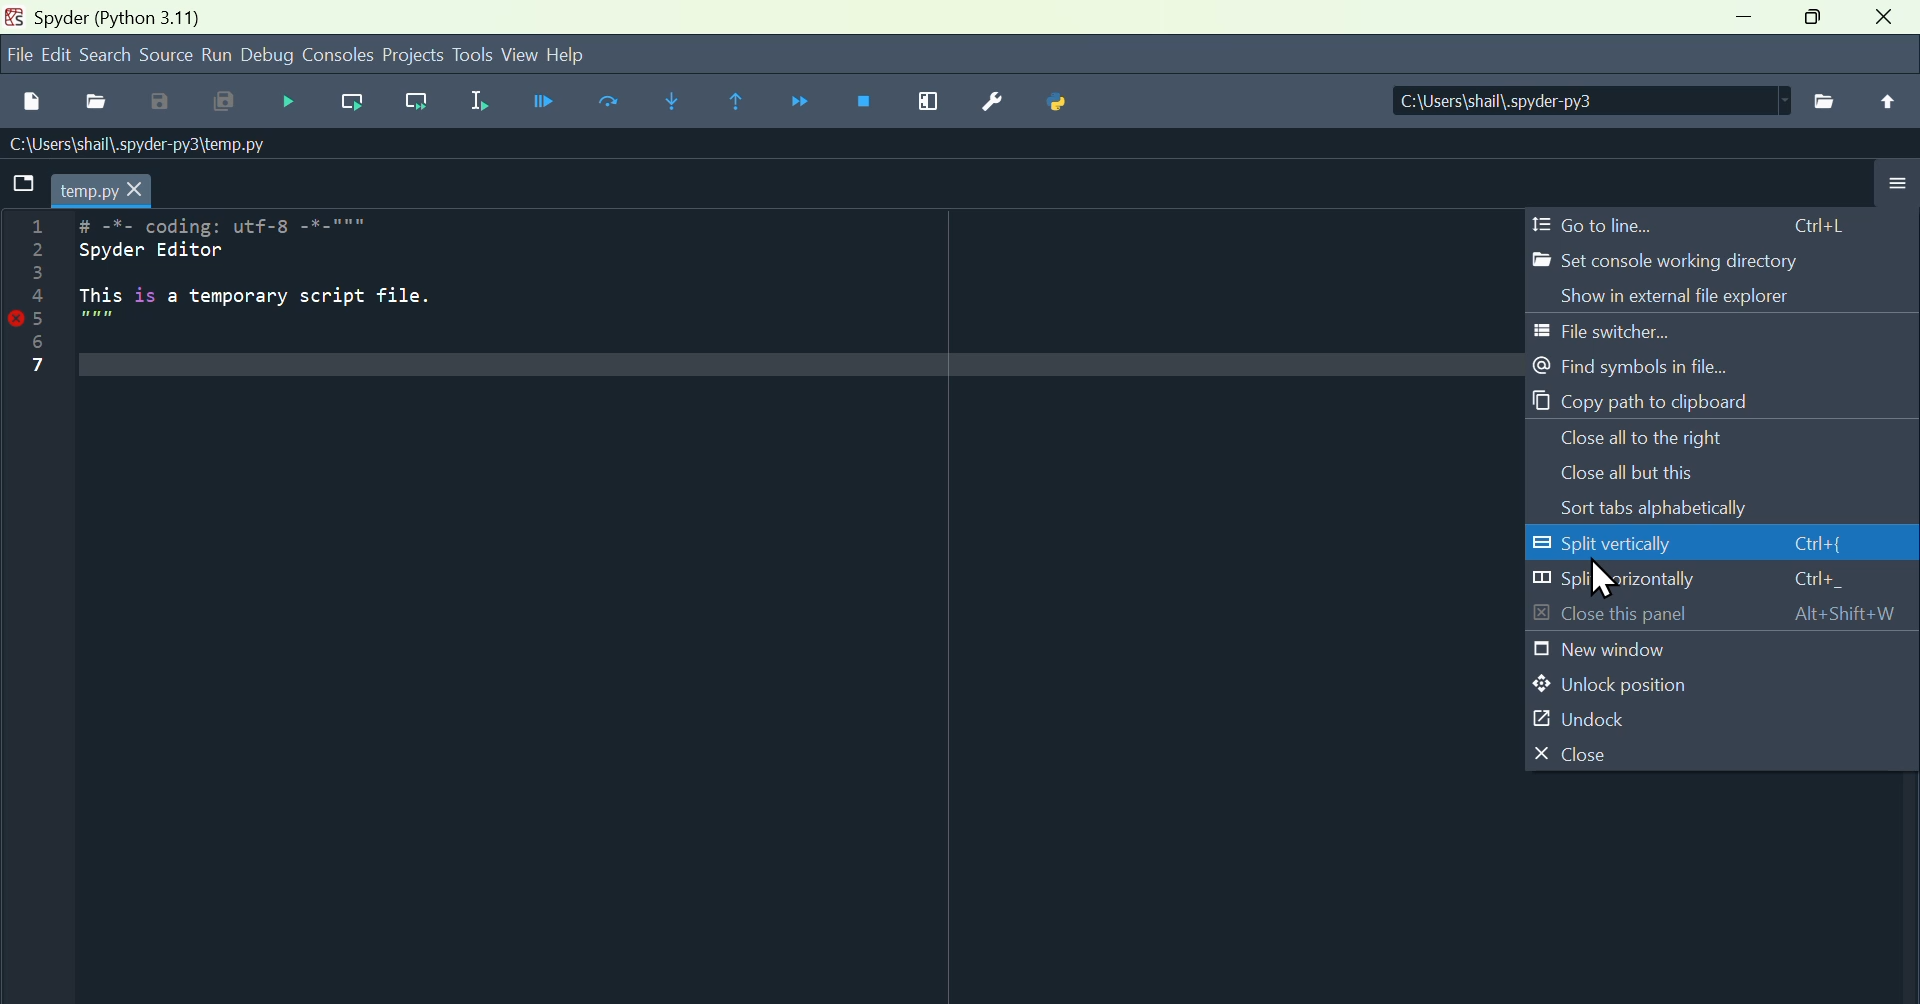 This screenshot has width=1920, height=1004. I want to click on Tools, so click(471, 55).